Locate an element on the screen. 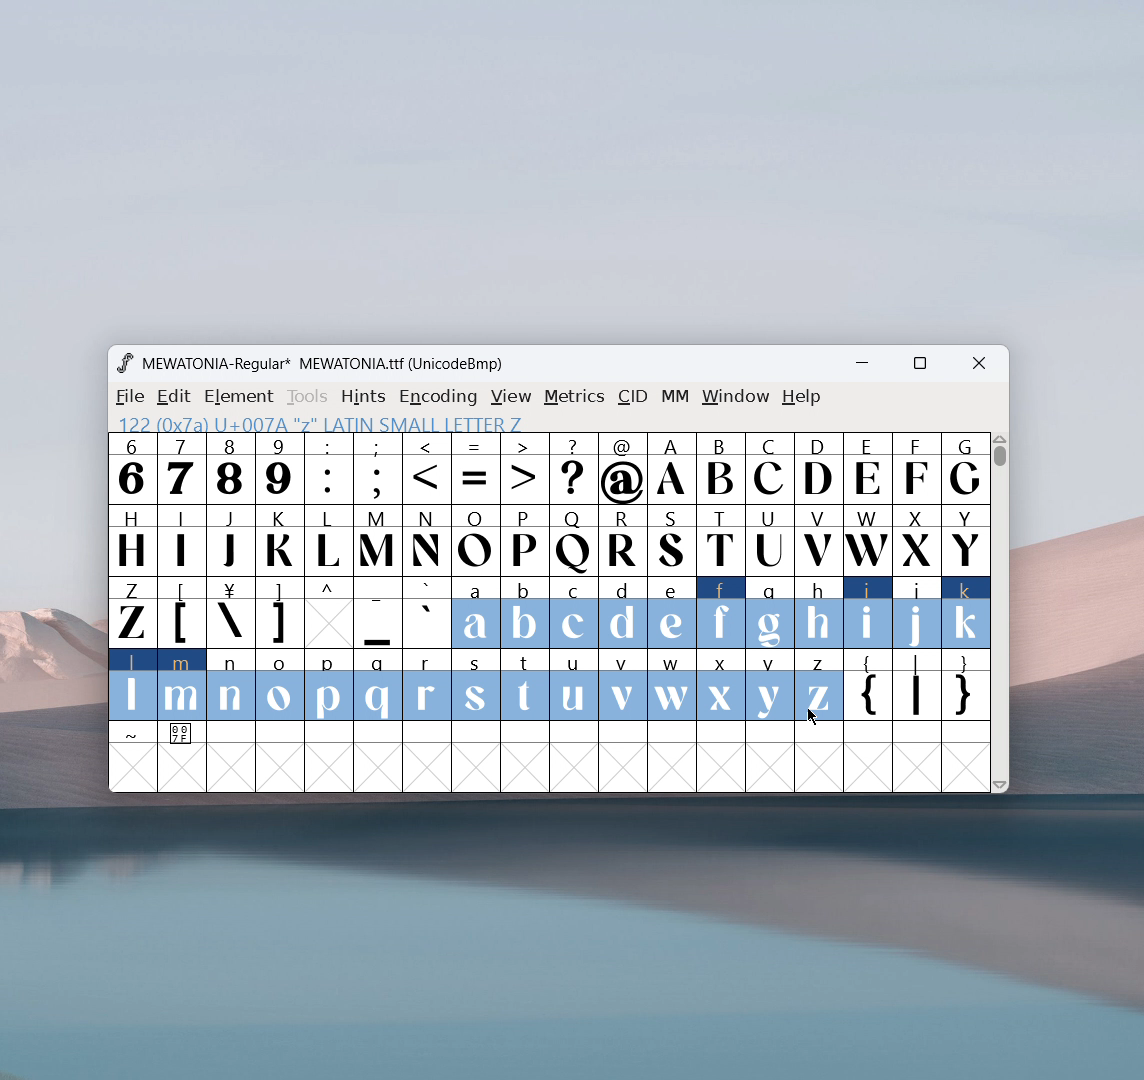 The image size is (1144, 1080). y is located at coordinates (771, 686).